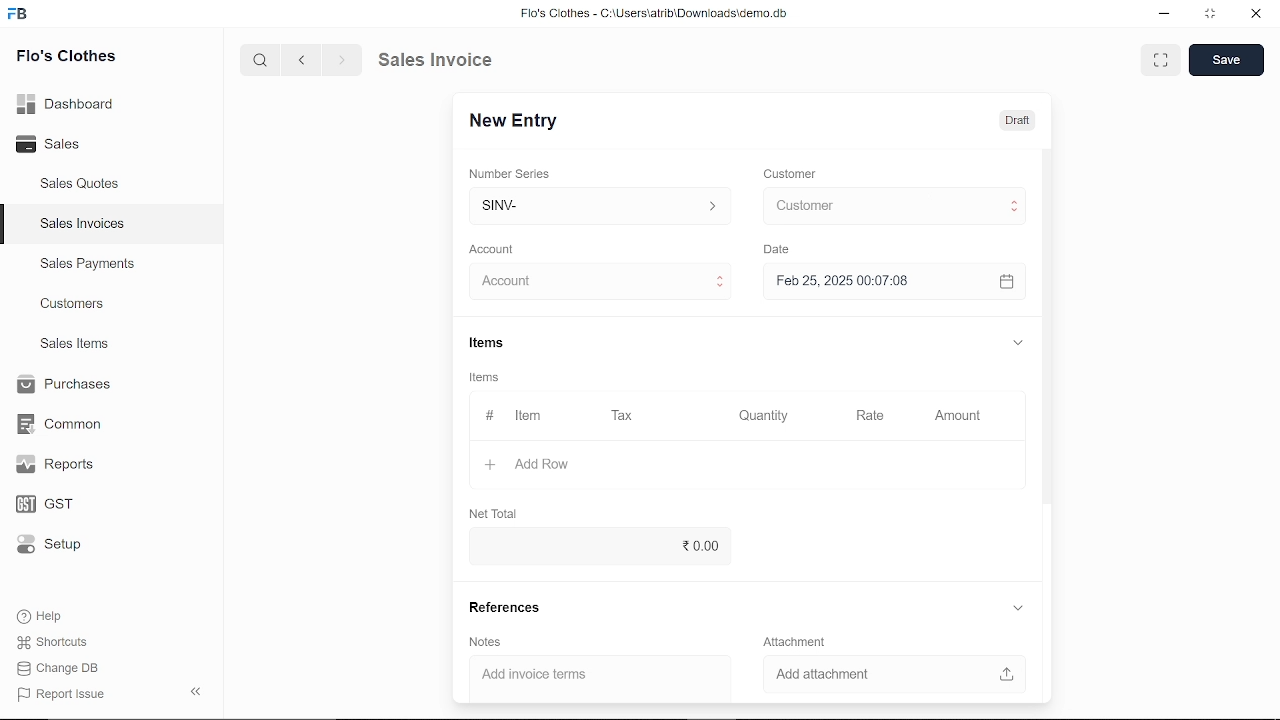 Image resolution: width=1280 pixels, height=720 pixels. I want to click on close, so click(1254, 14).